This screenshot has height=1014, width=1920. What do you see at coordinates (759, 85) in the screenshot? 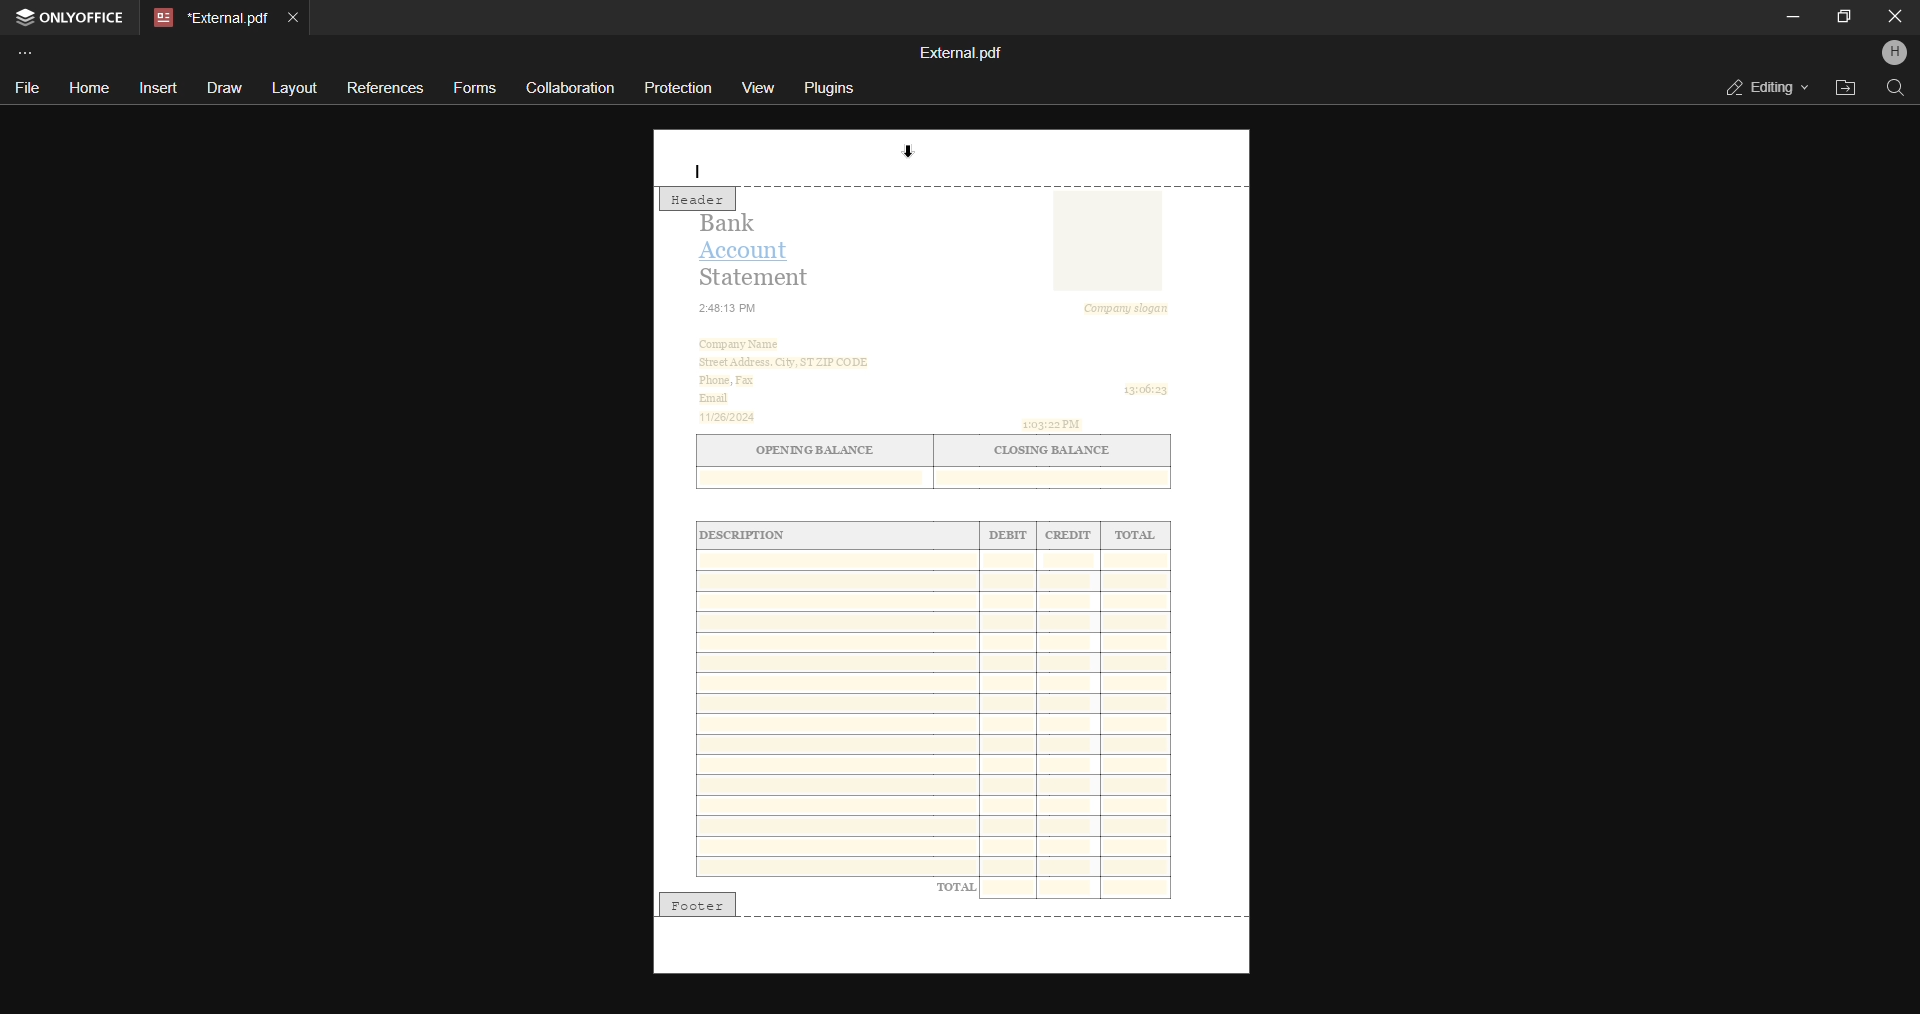
I see `view` at bounding box center [759, 85].